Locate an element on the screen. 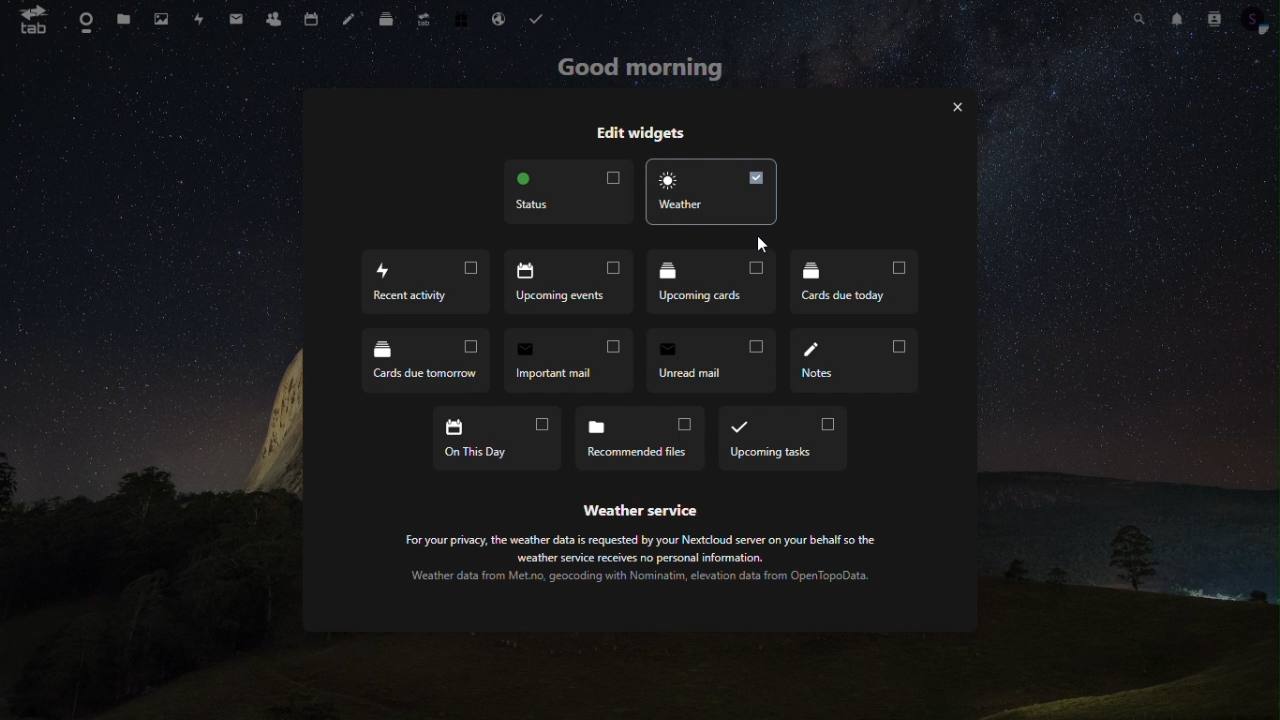  recent acticity is located at coordinates (426, 281).